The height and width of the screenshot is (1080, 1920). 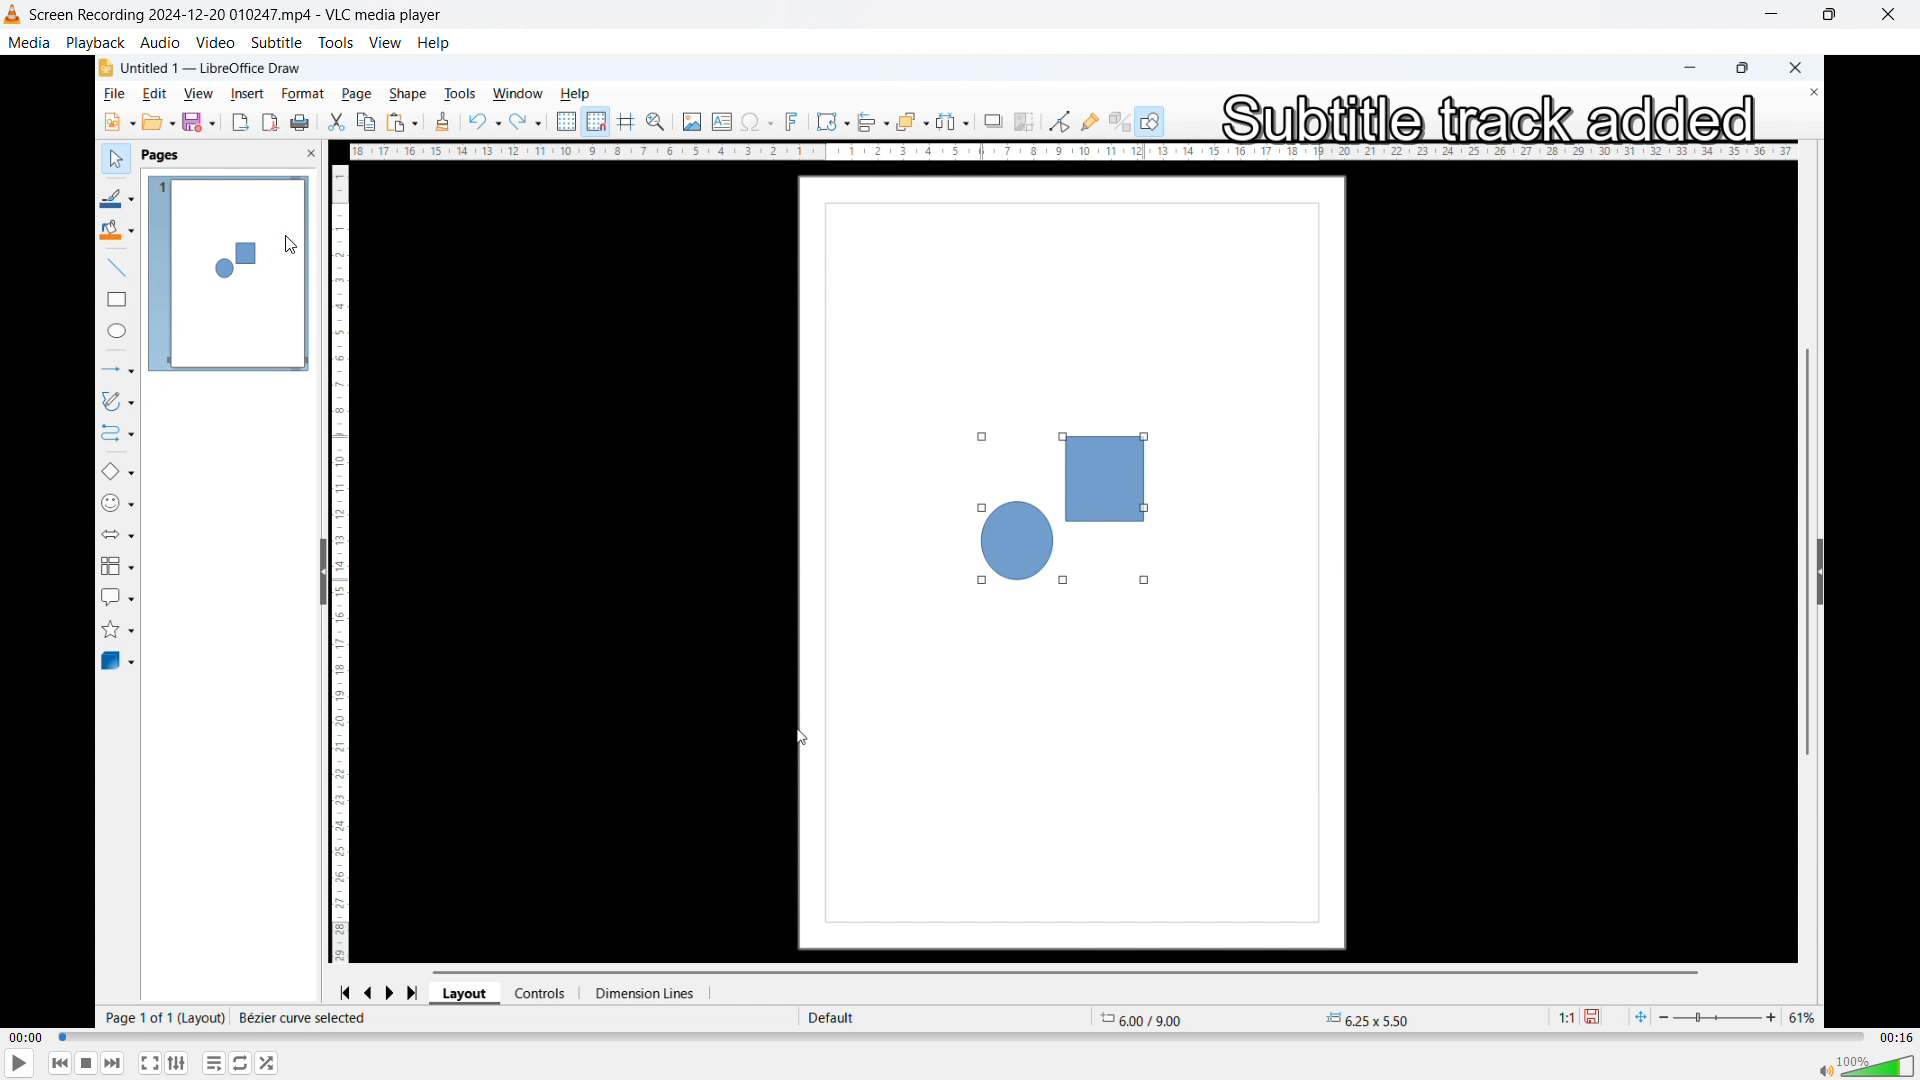 What do you see at coordinates (467, 993) in the screenshot?
I see `Layout` at bounding box center [467, 993].